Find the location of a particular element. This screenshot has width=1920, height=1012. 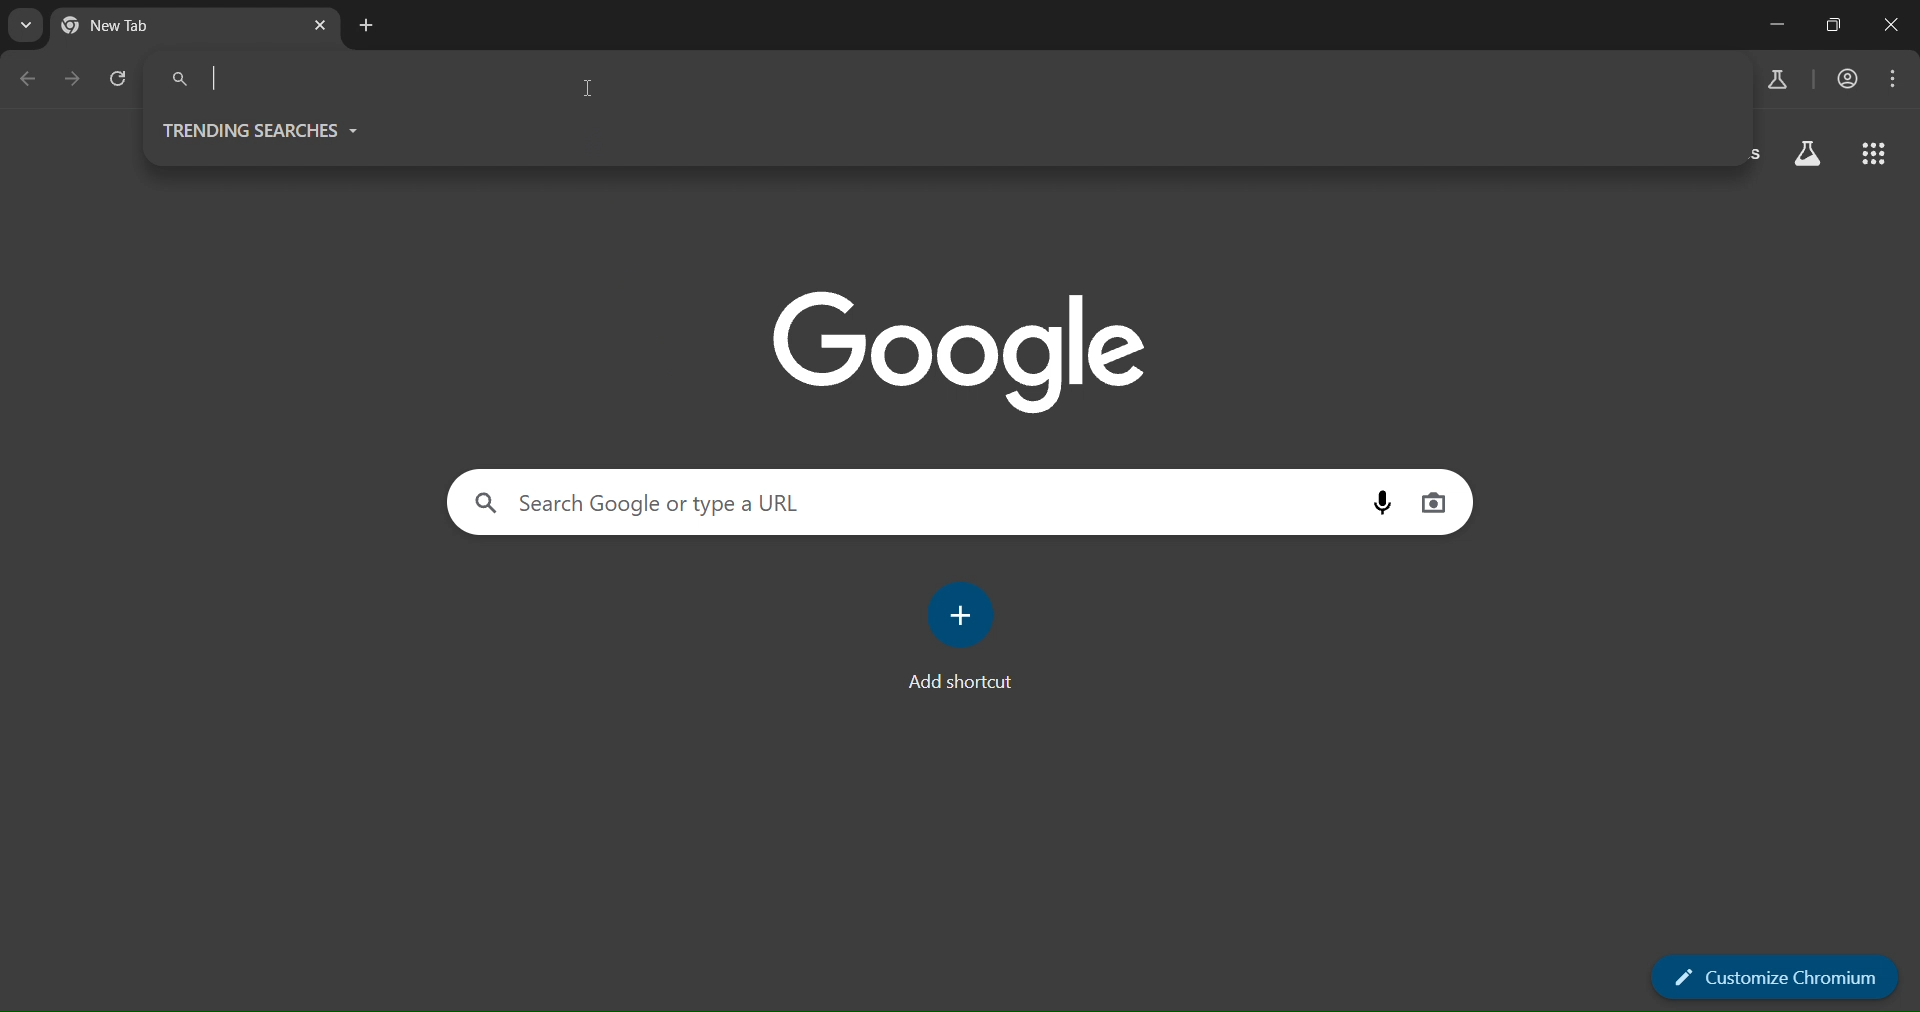

customize chromium is located at coordinates (1764, 980).